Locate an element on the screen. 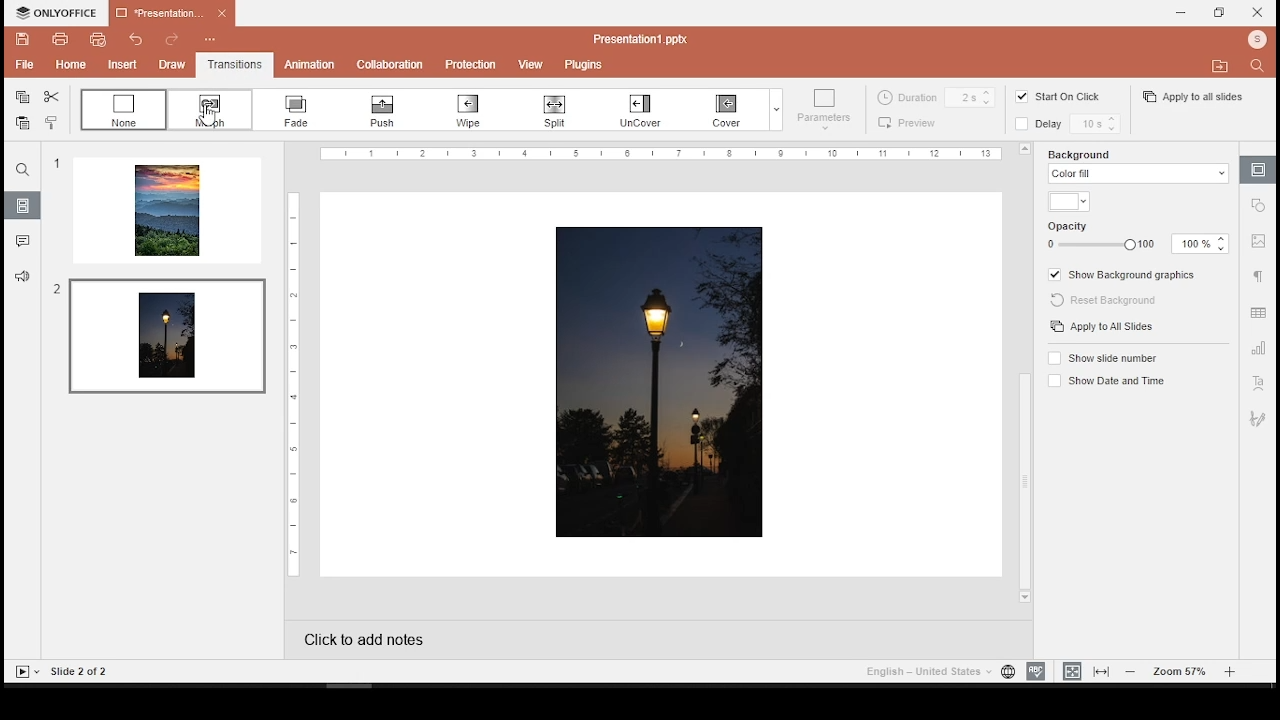 The width and height of the screenshot is (1280, 720). shape is located at coordinates (646, 108).